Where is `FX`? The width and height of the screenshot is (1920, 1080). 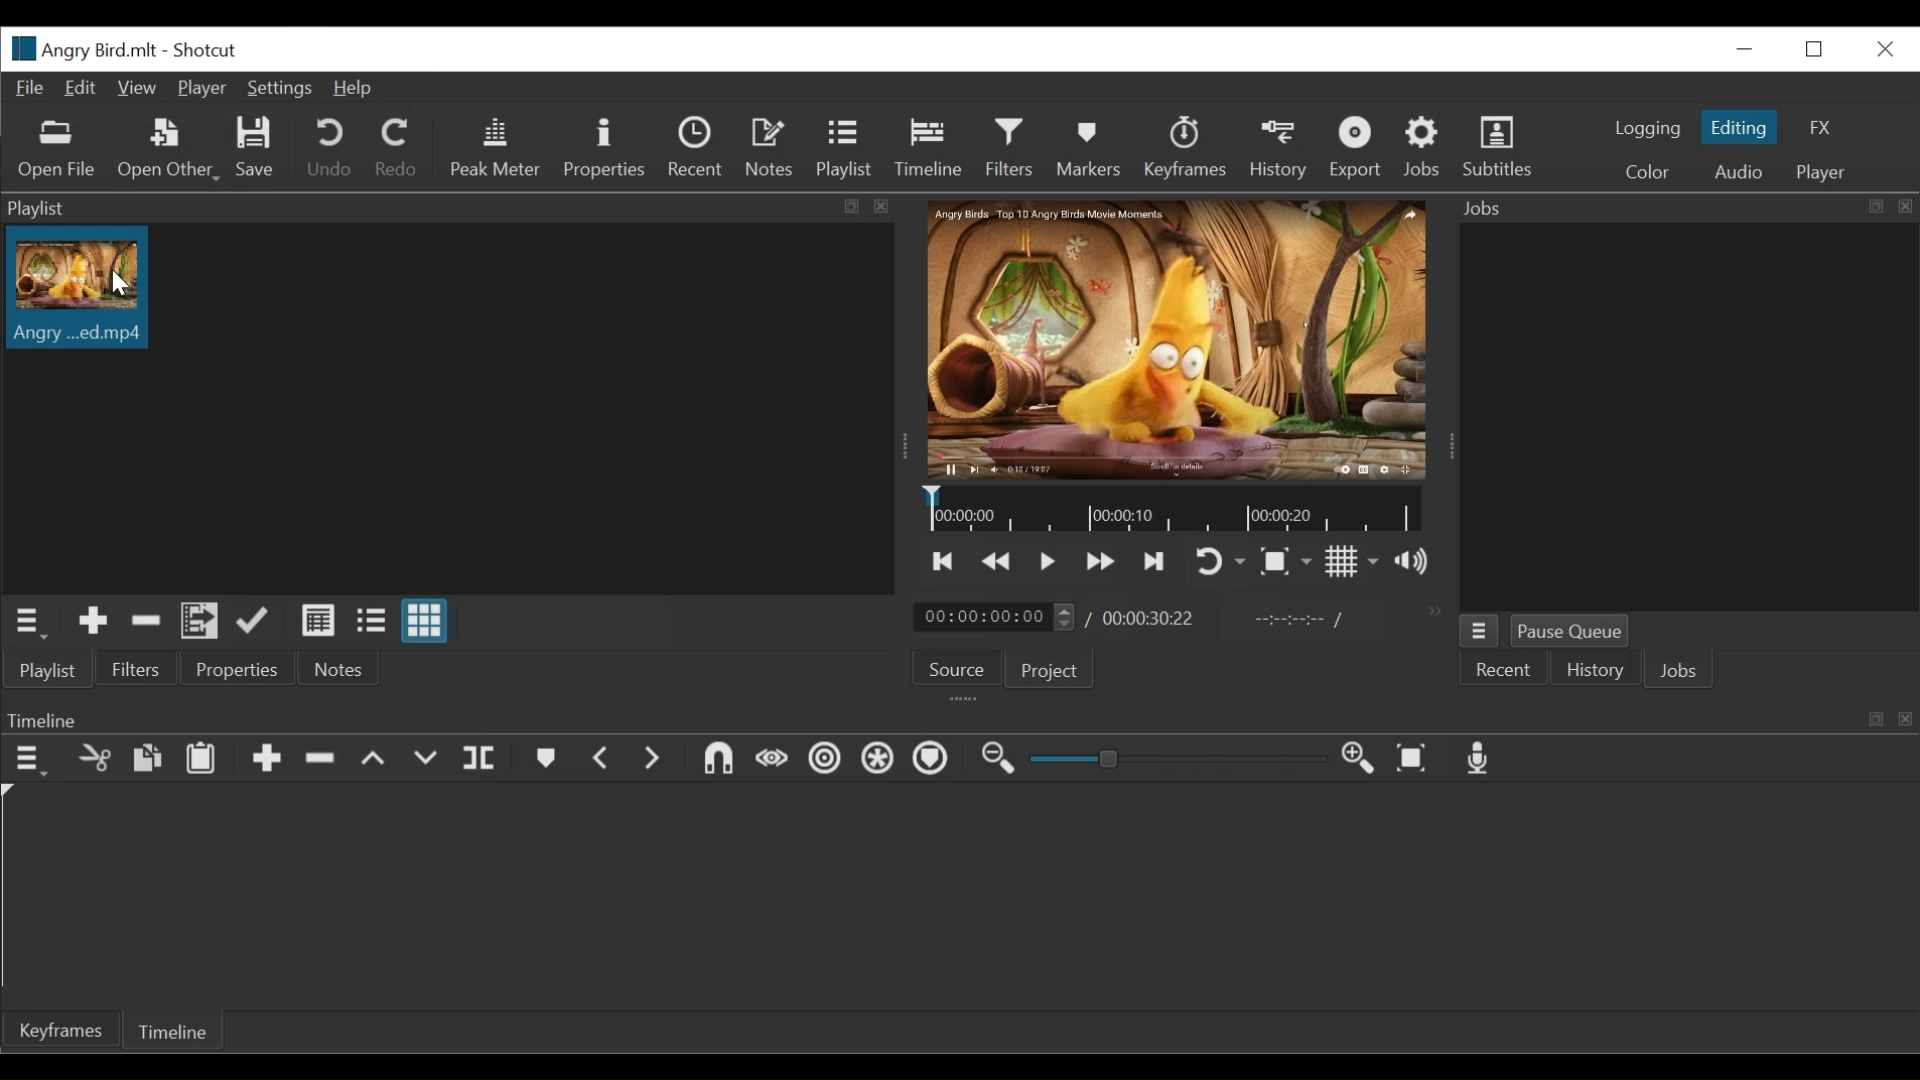 FX is located at coordinates (1819, 126).